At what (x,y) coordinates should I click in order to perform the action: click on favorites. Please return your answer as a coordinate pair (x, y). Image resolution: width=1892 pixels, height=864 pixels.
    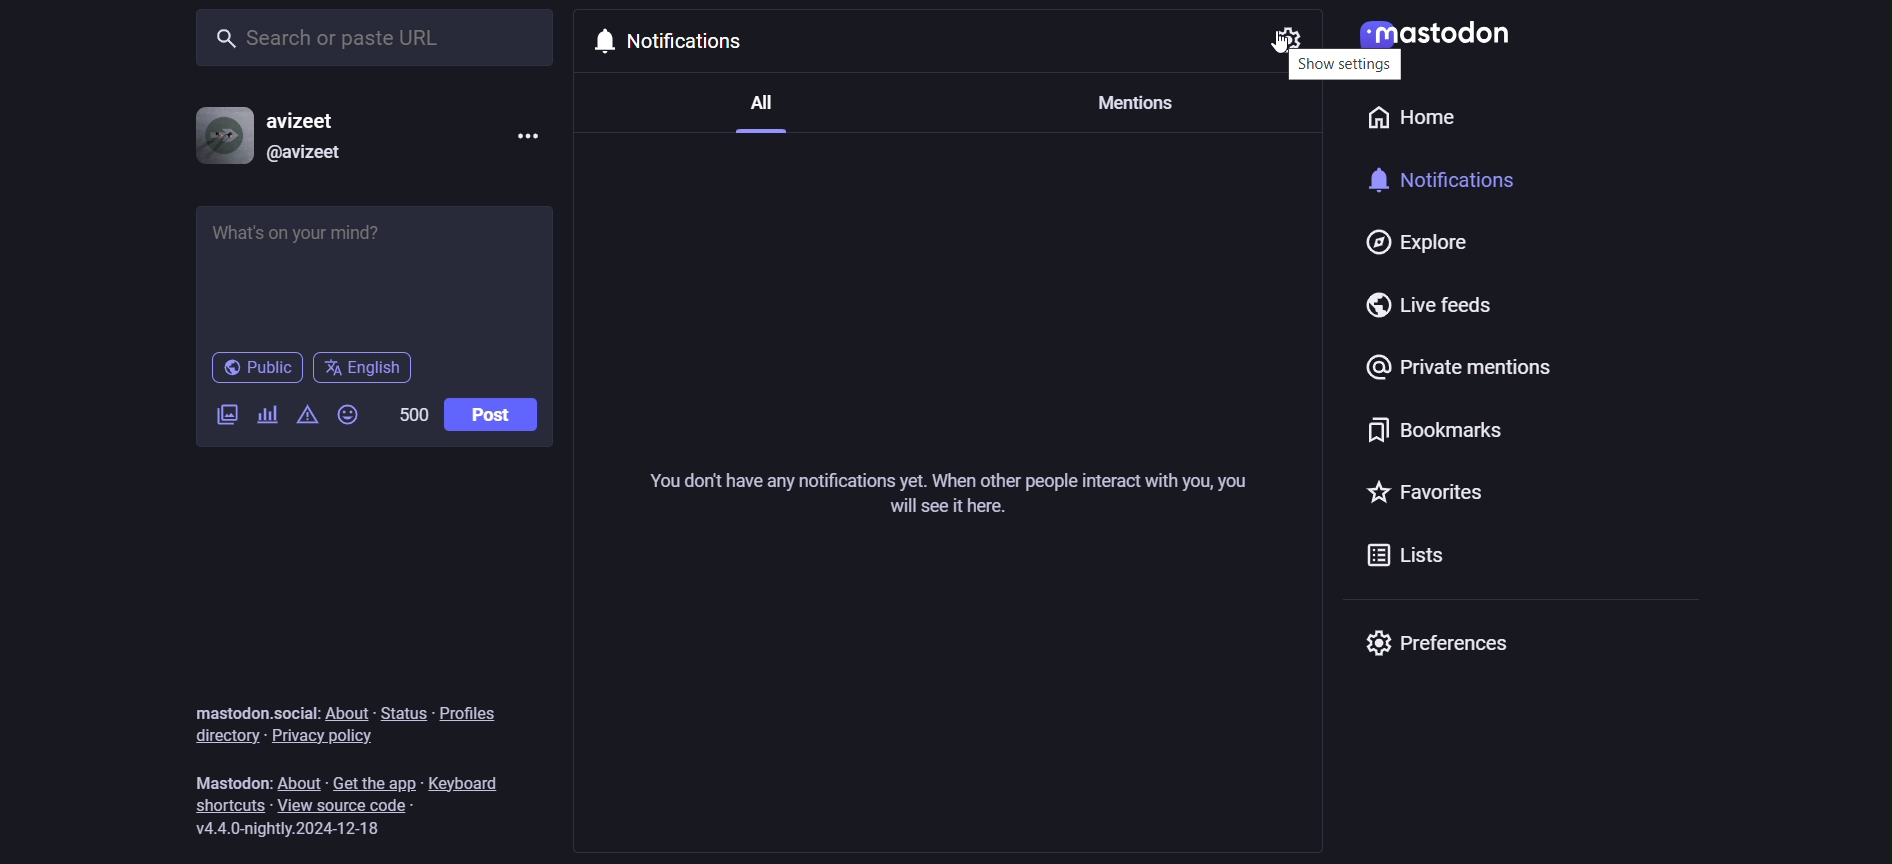
    Looking at the image, I should click on (1428, 494).